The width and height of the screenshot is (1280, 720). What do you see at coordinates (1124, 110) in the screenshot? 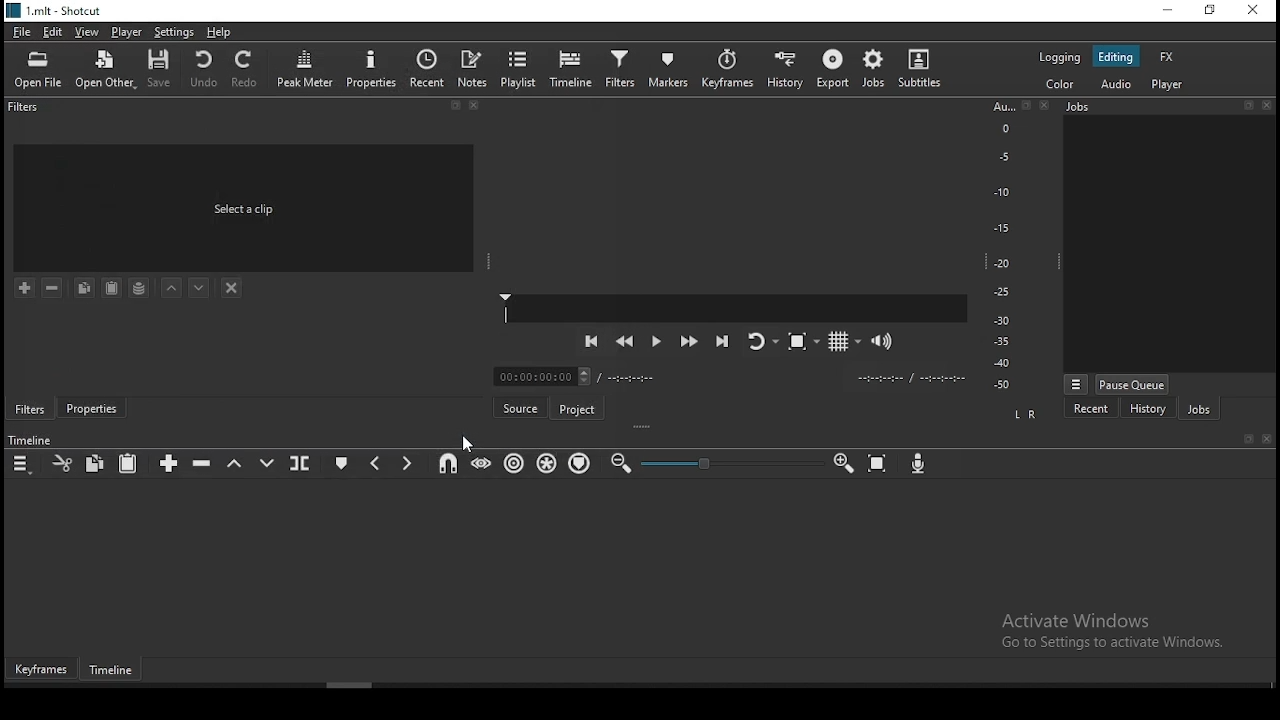
I see `Jobs` at bounding box center [1124, 110].